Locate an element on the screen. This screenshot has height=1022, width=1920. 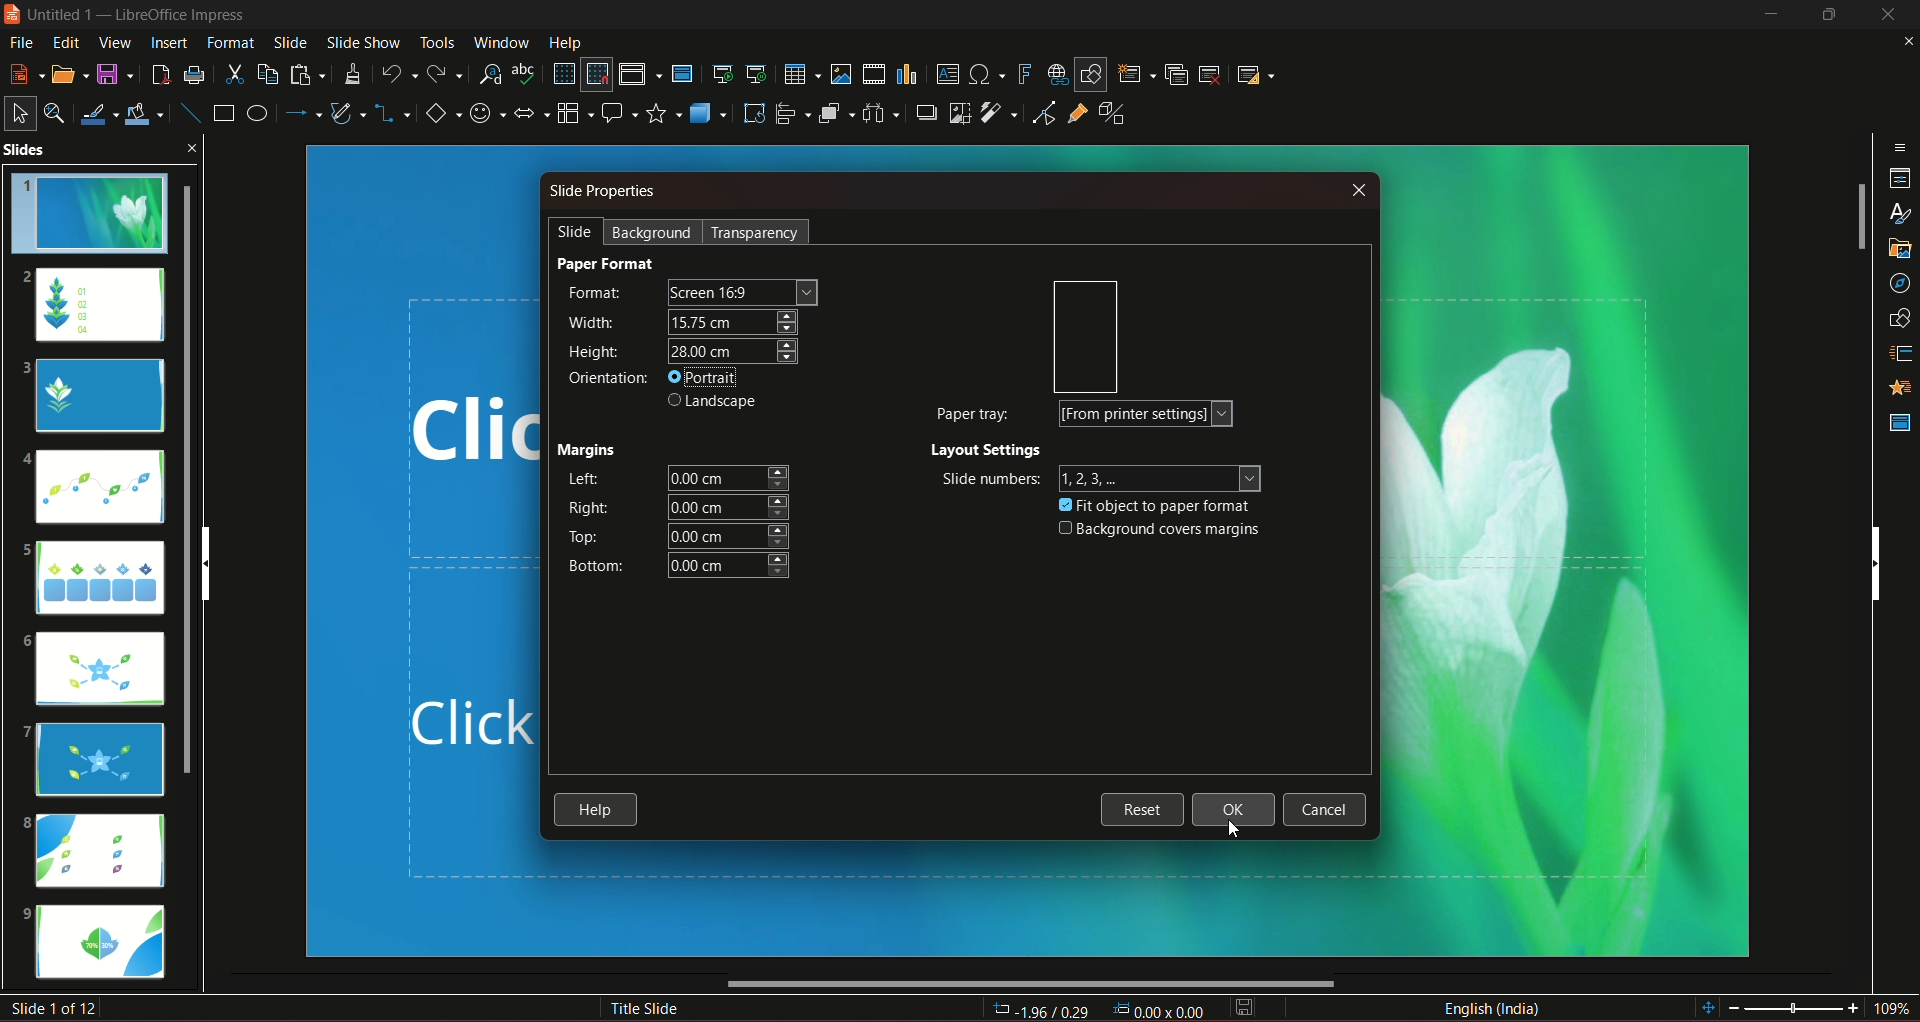
show draw functions is located at coordinates (1089, 73).